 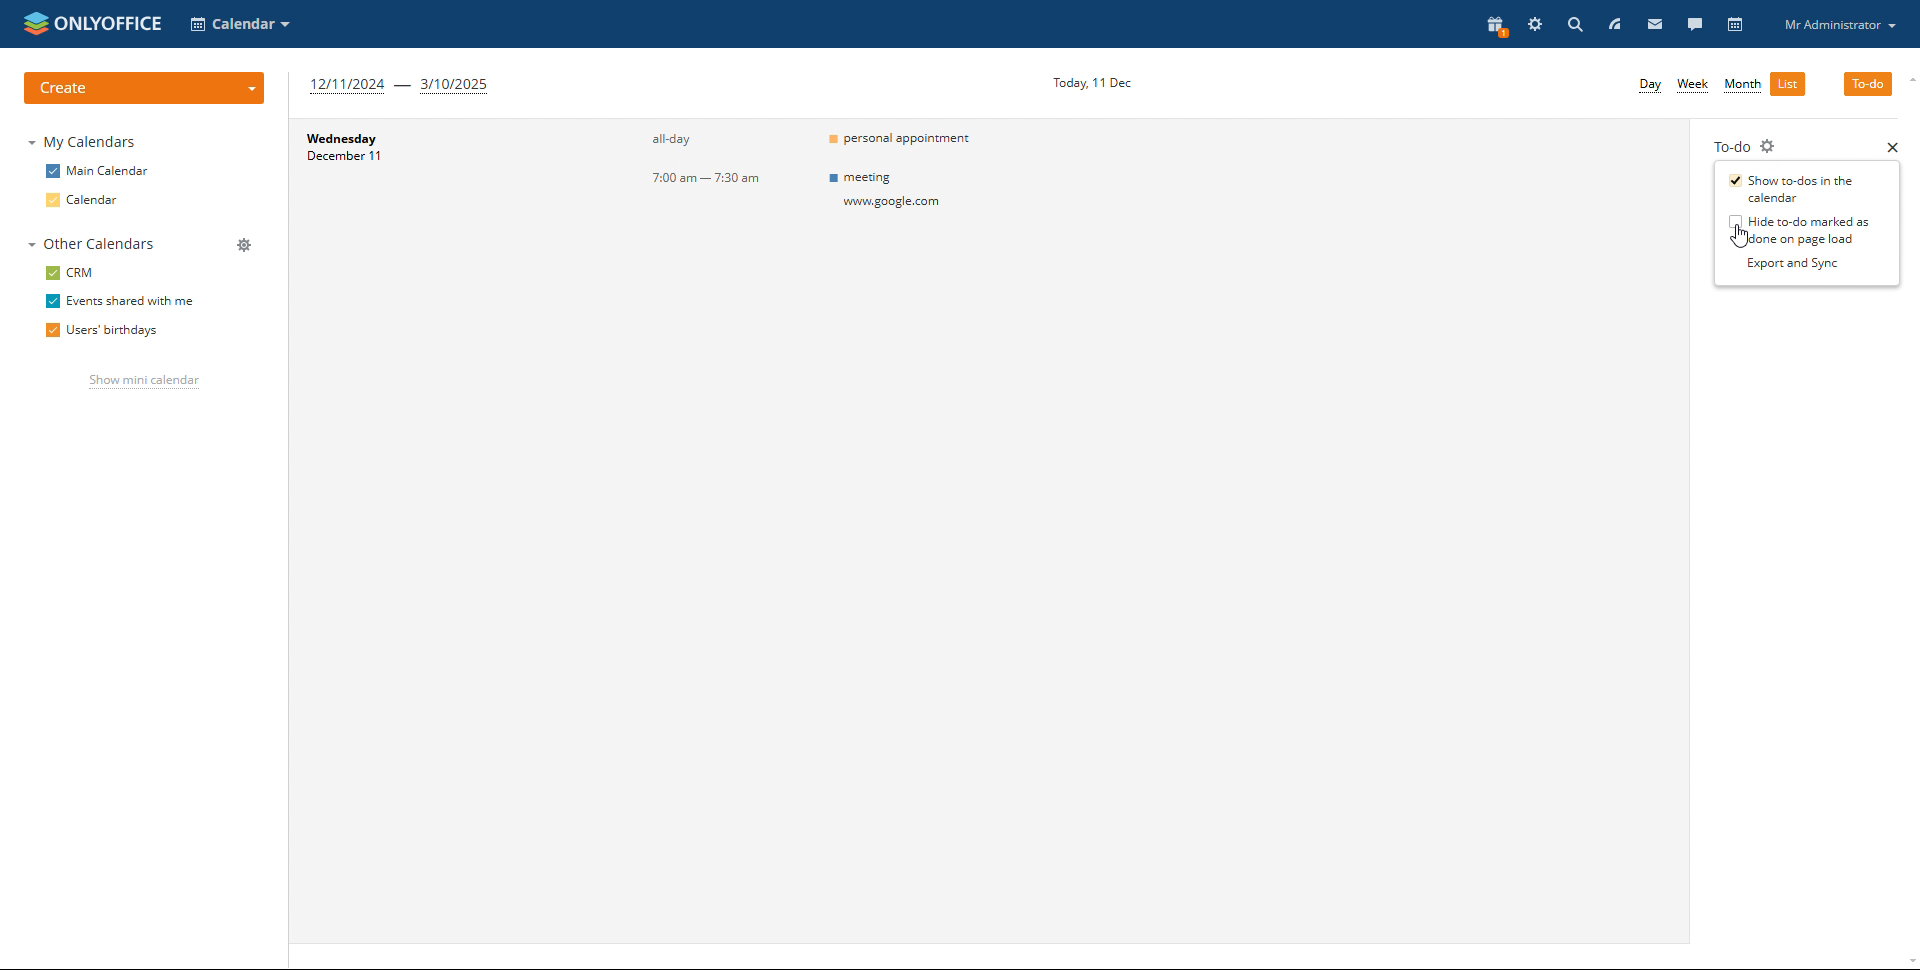 What do you see at coordinates (1495, 26) in the screenshot?
I see `present` at bounding box center [1495, 26].